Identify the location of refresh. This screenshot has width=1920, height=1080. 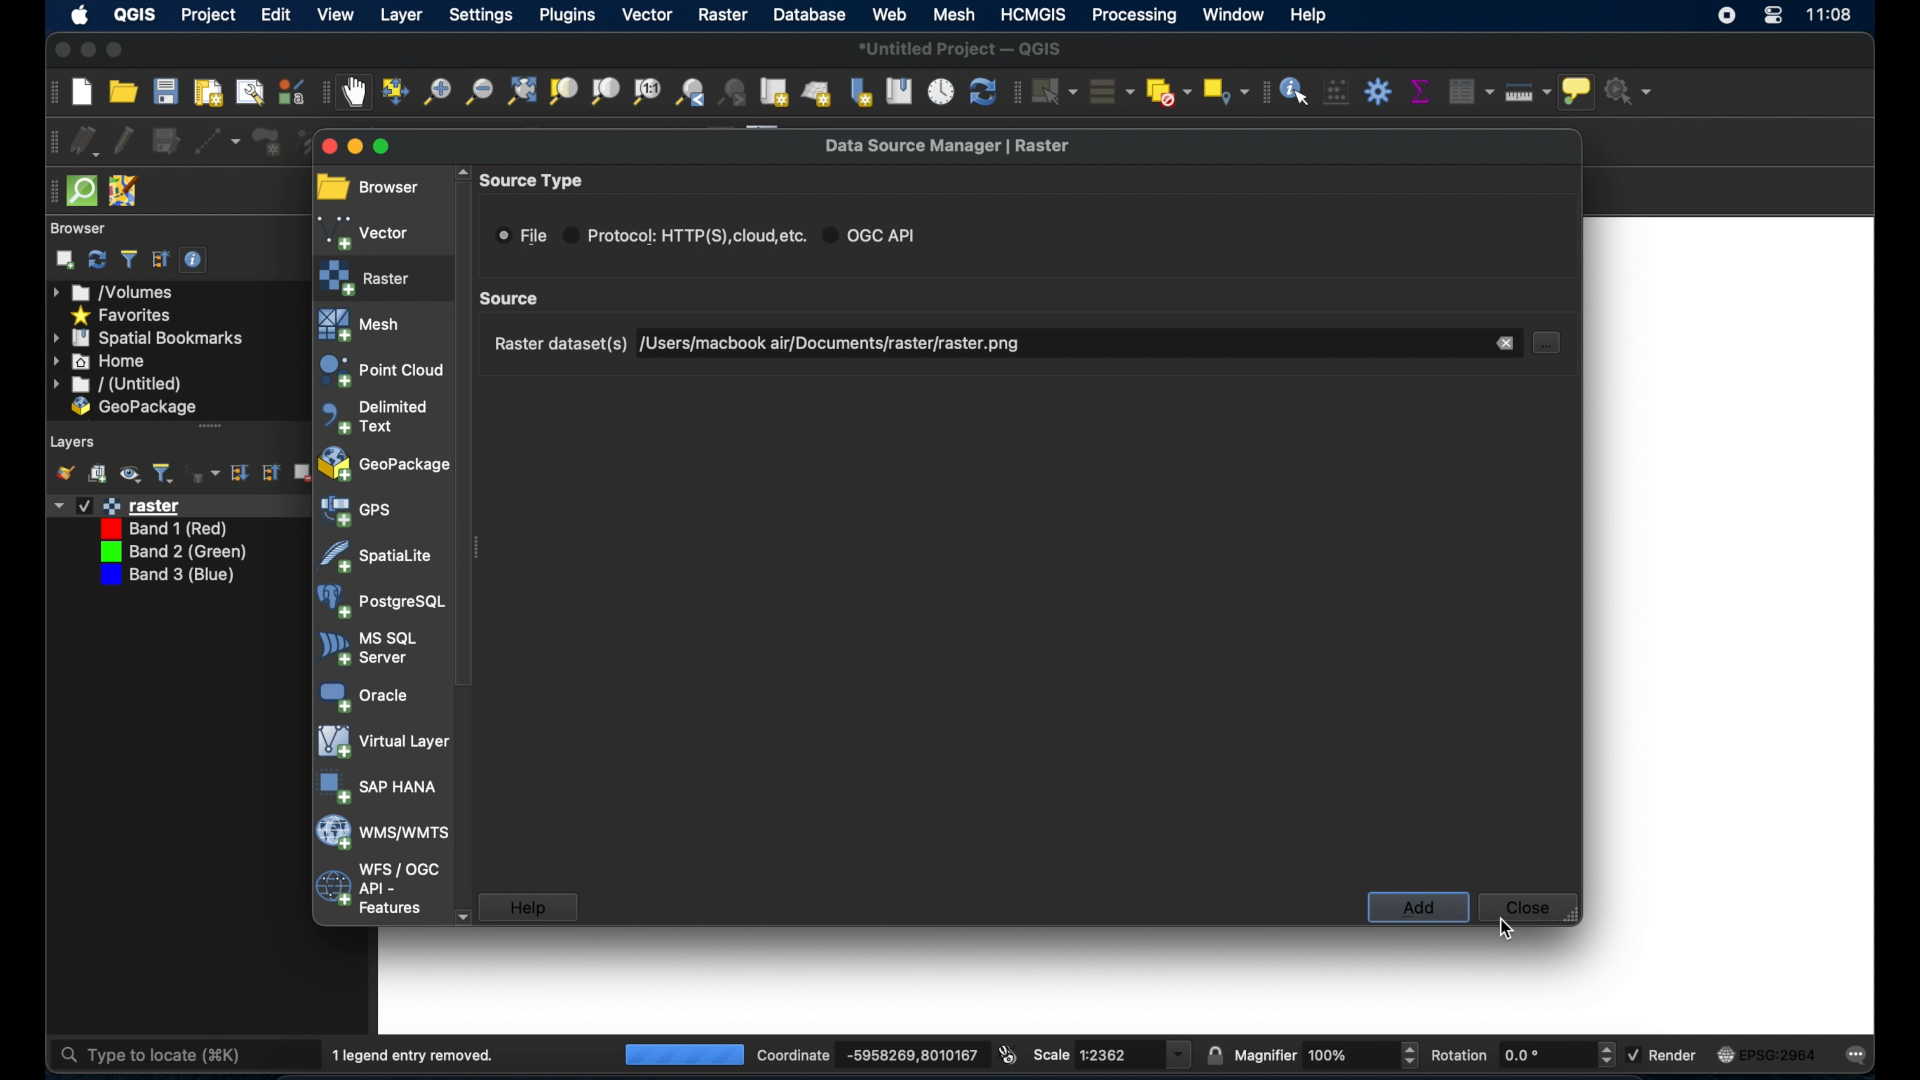
(97, 260).